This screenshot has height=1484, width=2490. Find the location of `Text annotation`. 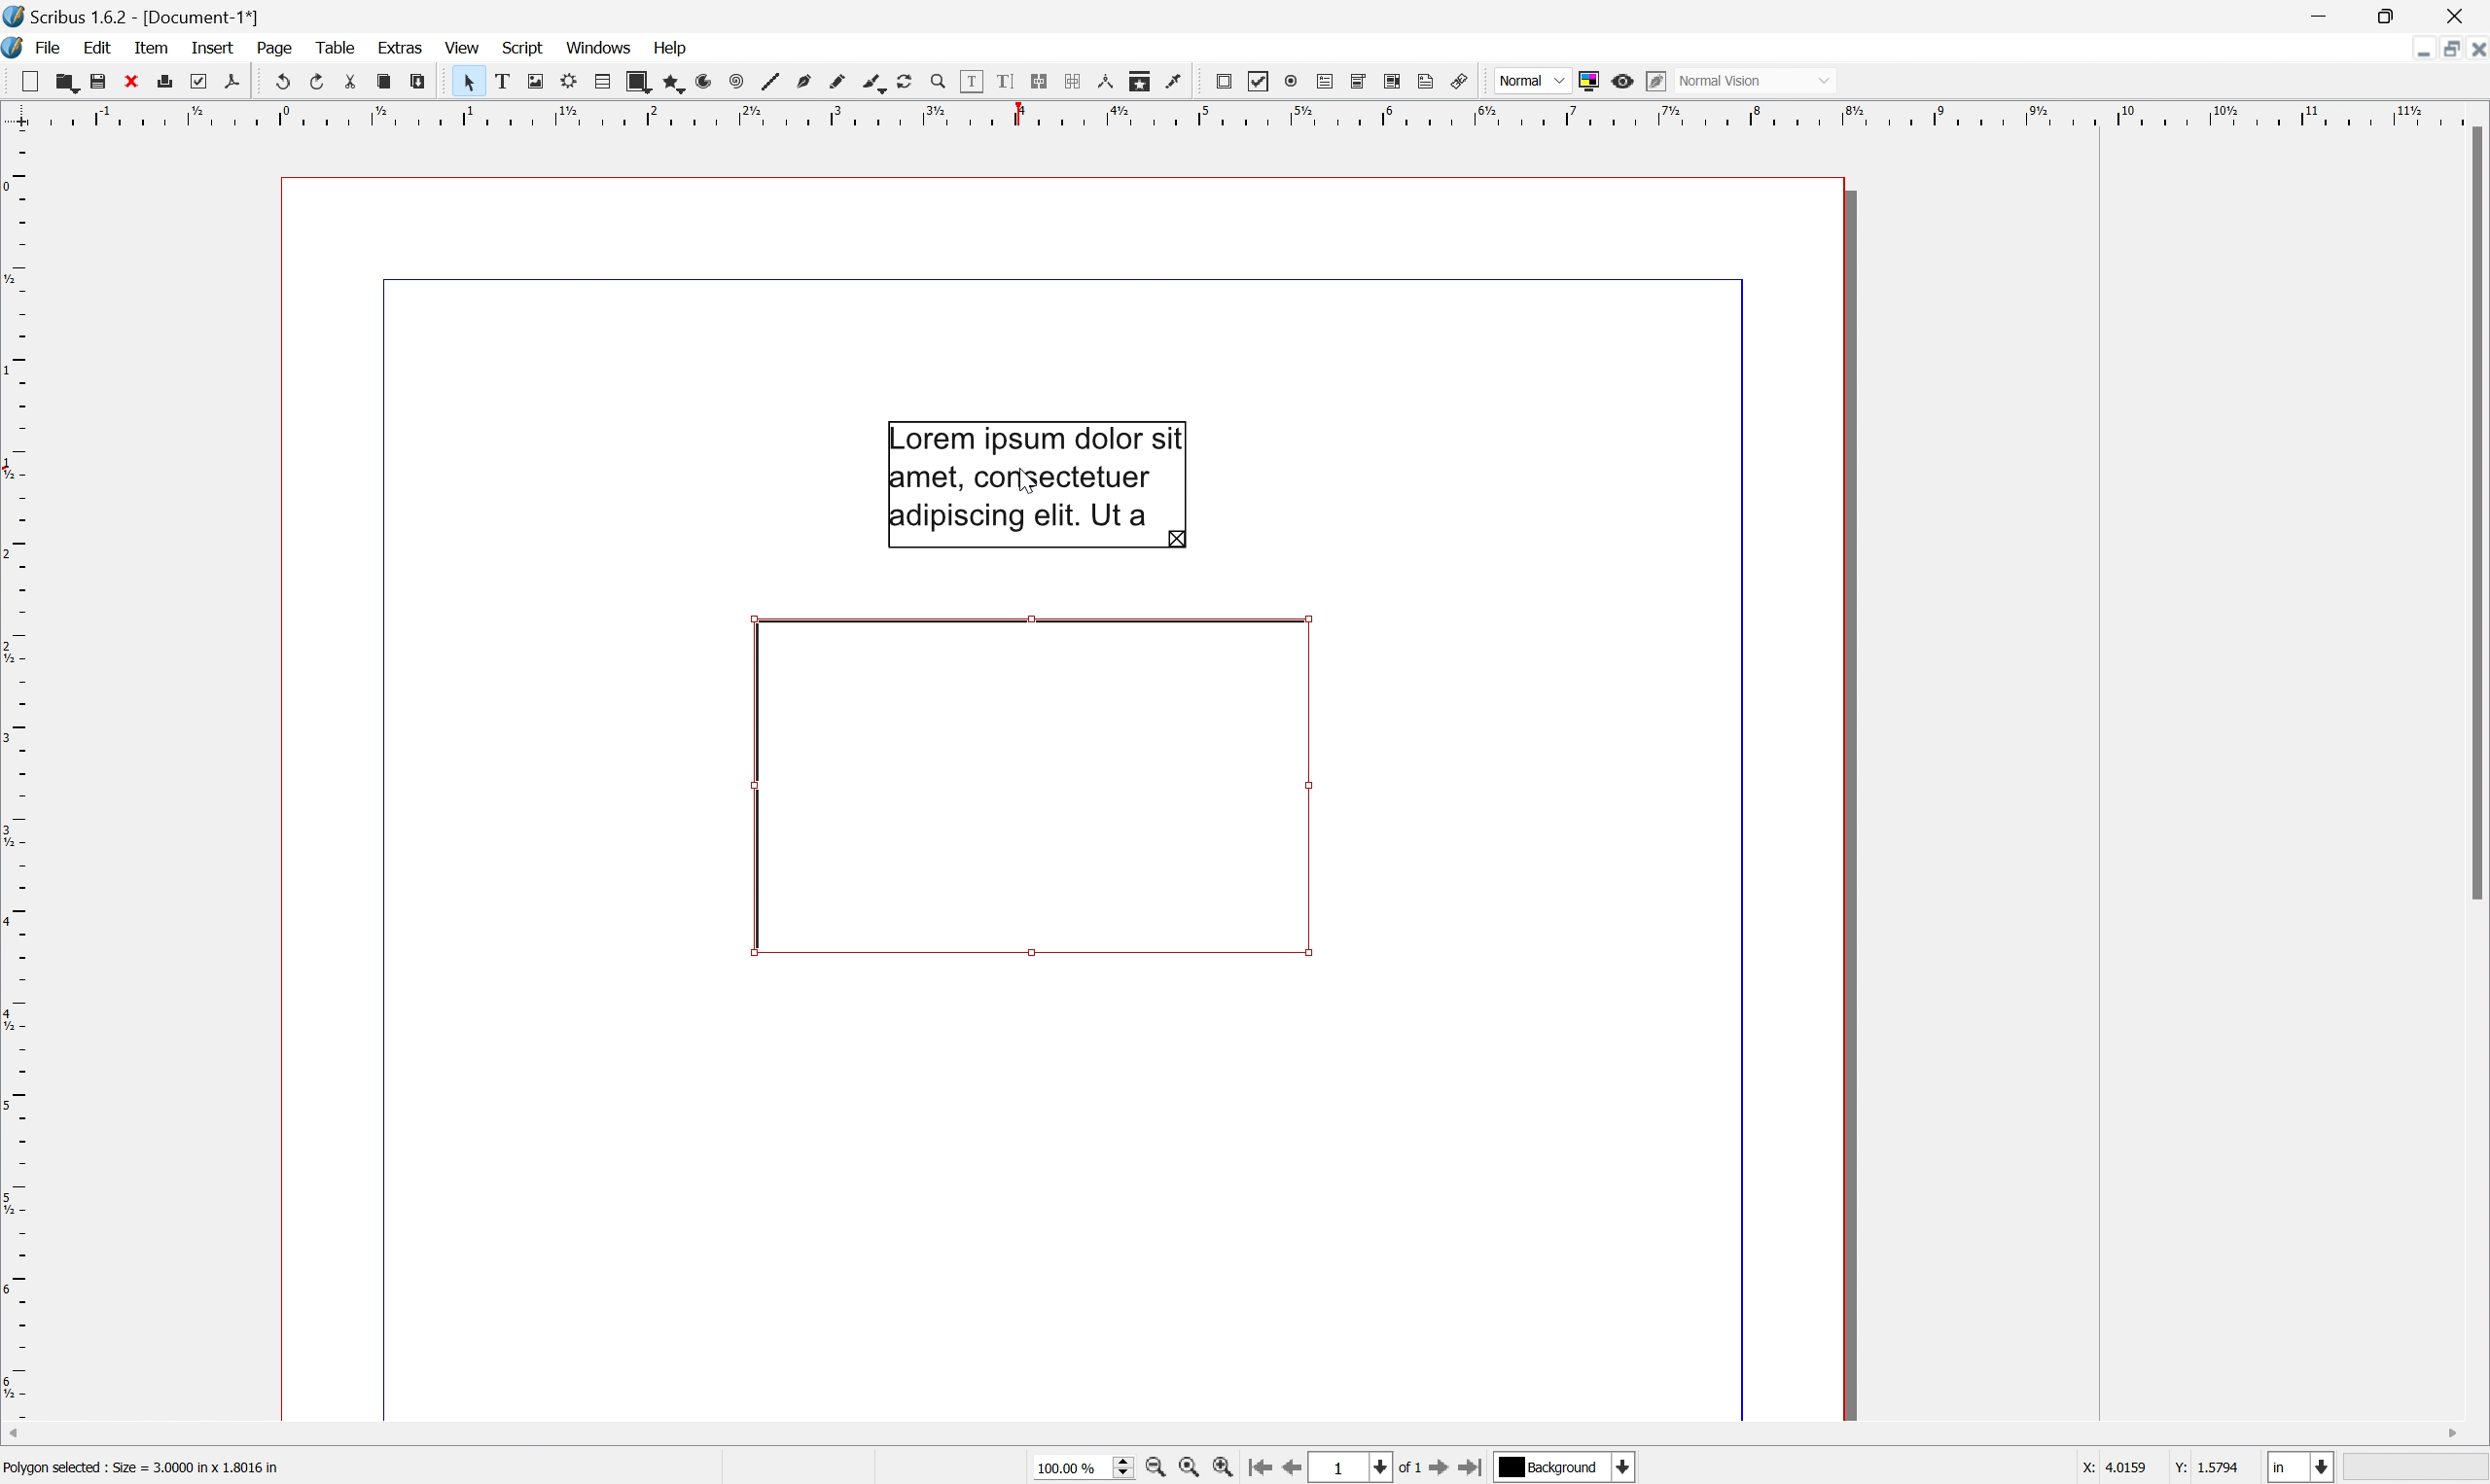

Text annotation is located at coordinates (1430, 82).